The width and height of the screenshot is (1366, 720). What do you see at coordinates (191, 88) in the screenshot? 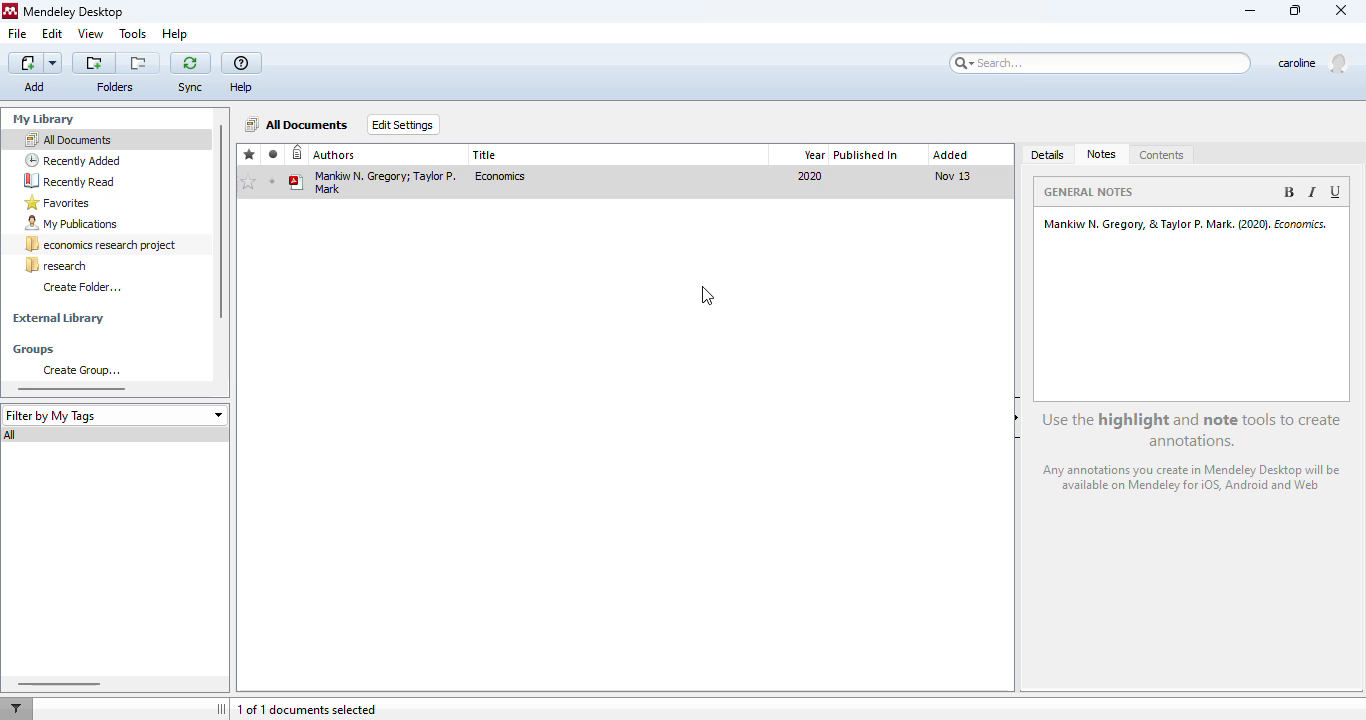
I see `Sync` at bounding box center [191, 88].